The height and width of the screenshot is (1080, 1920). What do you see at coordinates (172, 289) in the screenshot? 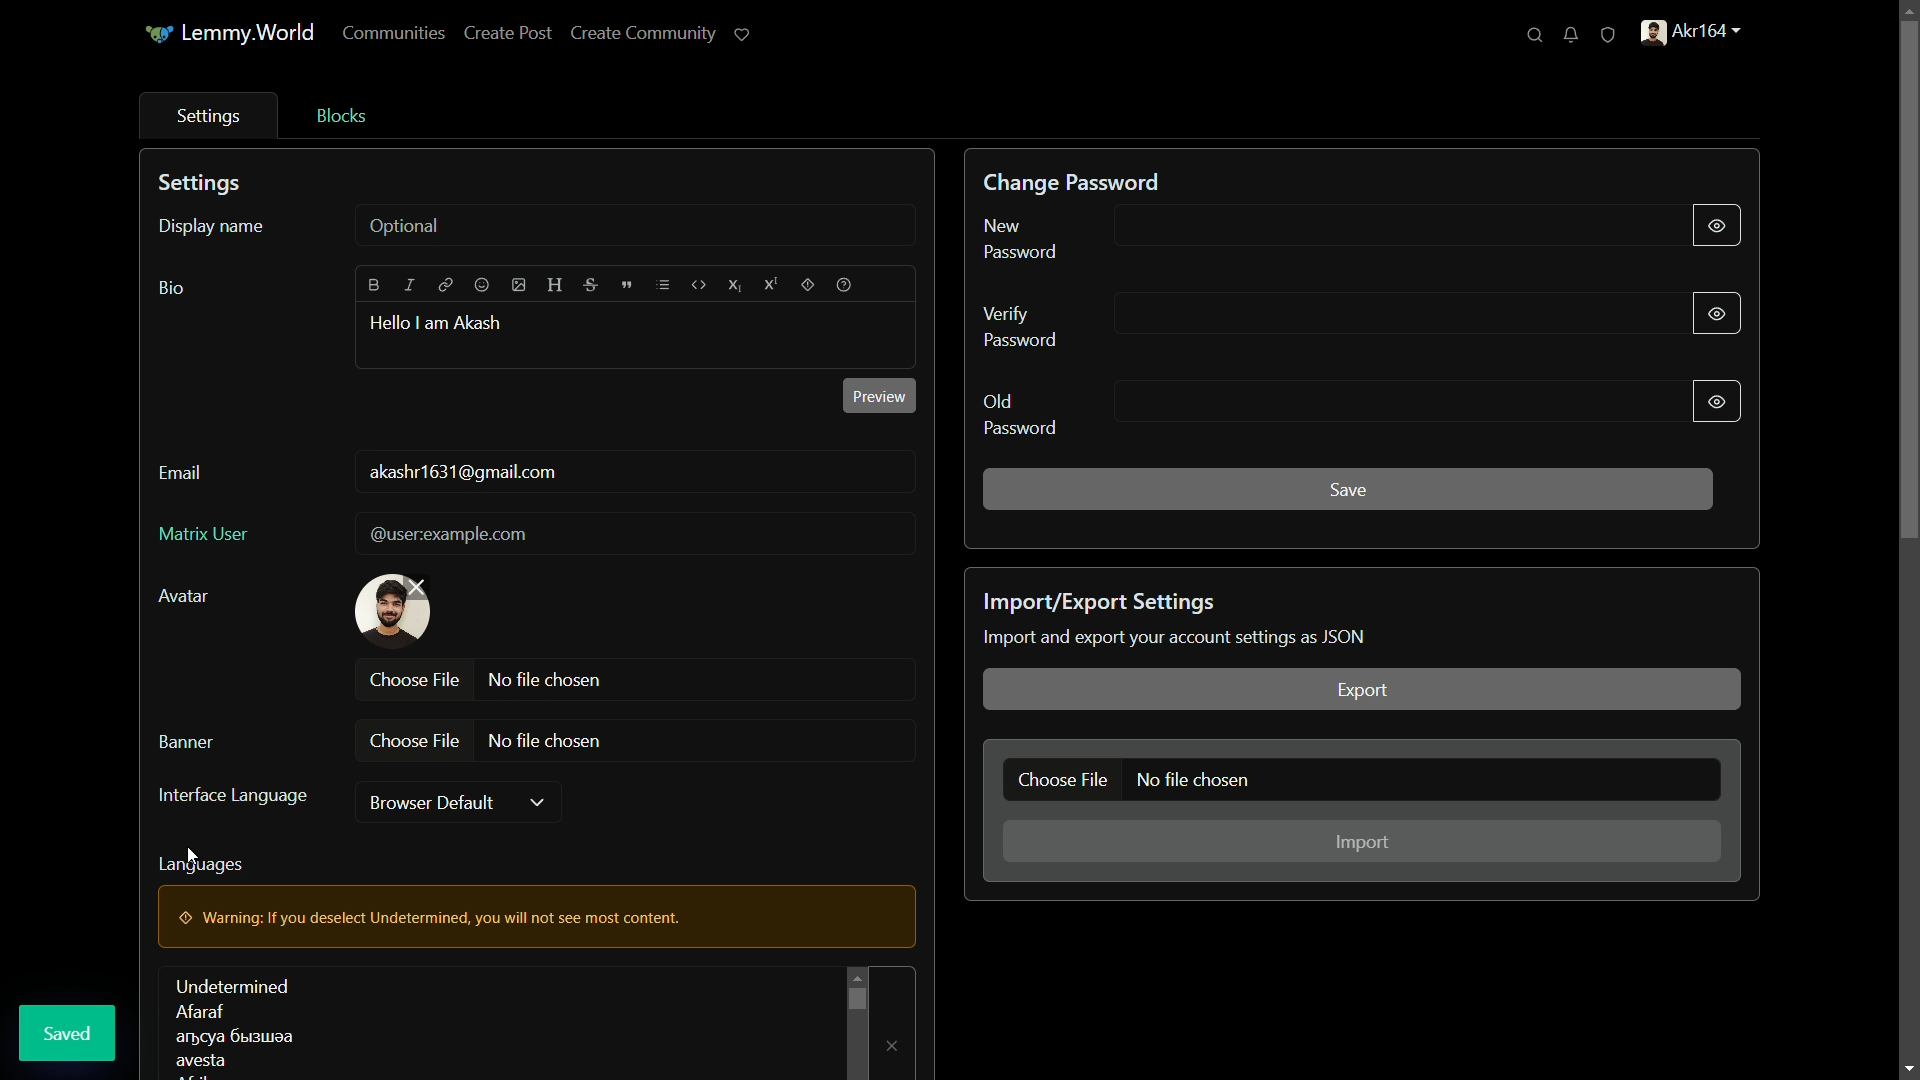
I see `bio` at bounding box center [172, 289].